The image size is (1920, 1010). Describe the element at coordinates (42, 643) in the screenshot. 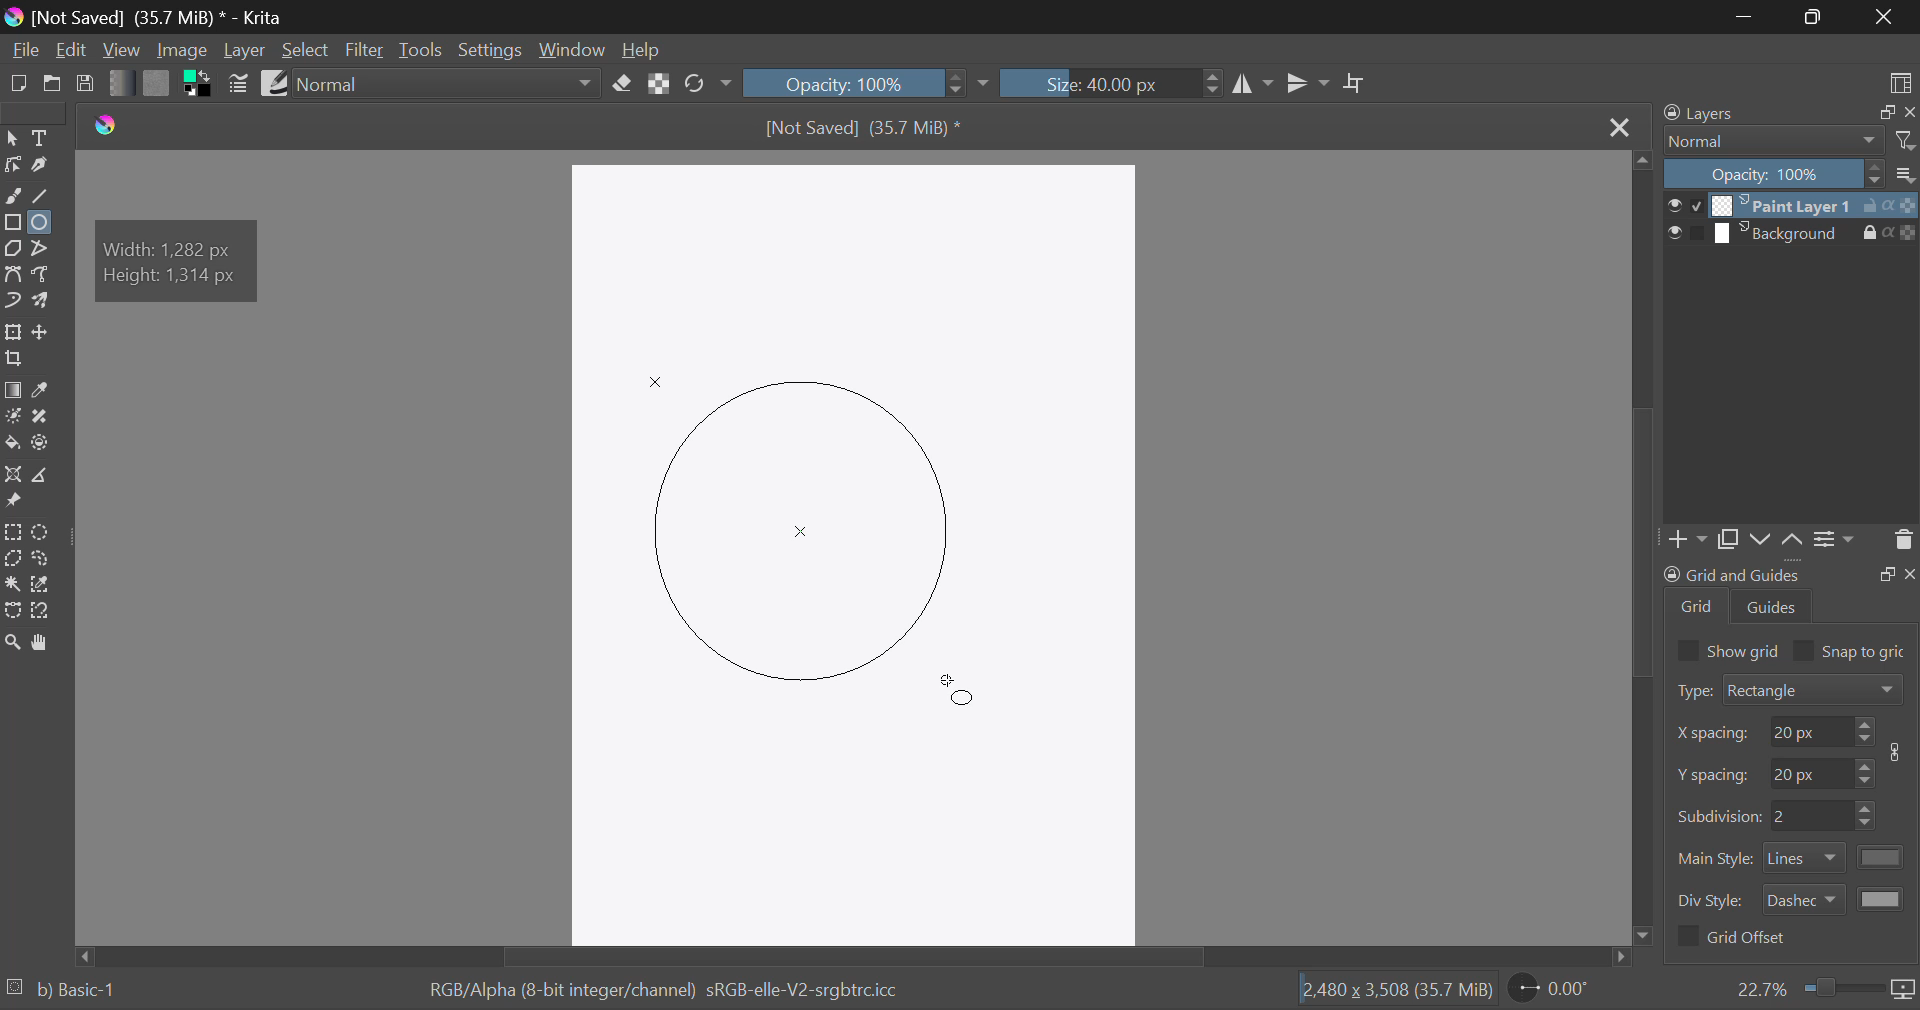

I see `Pan` at that location.